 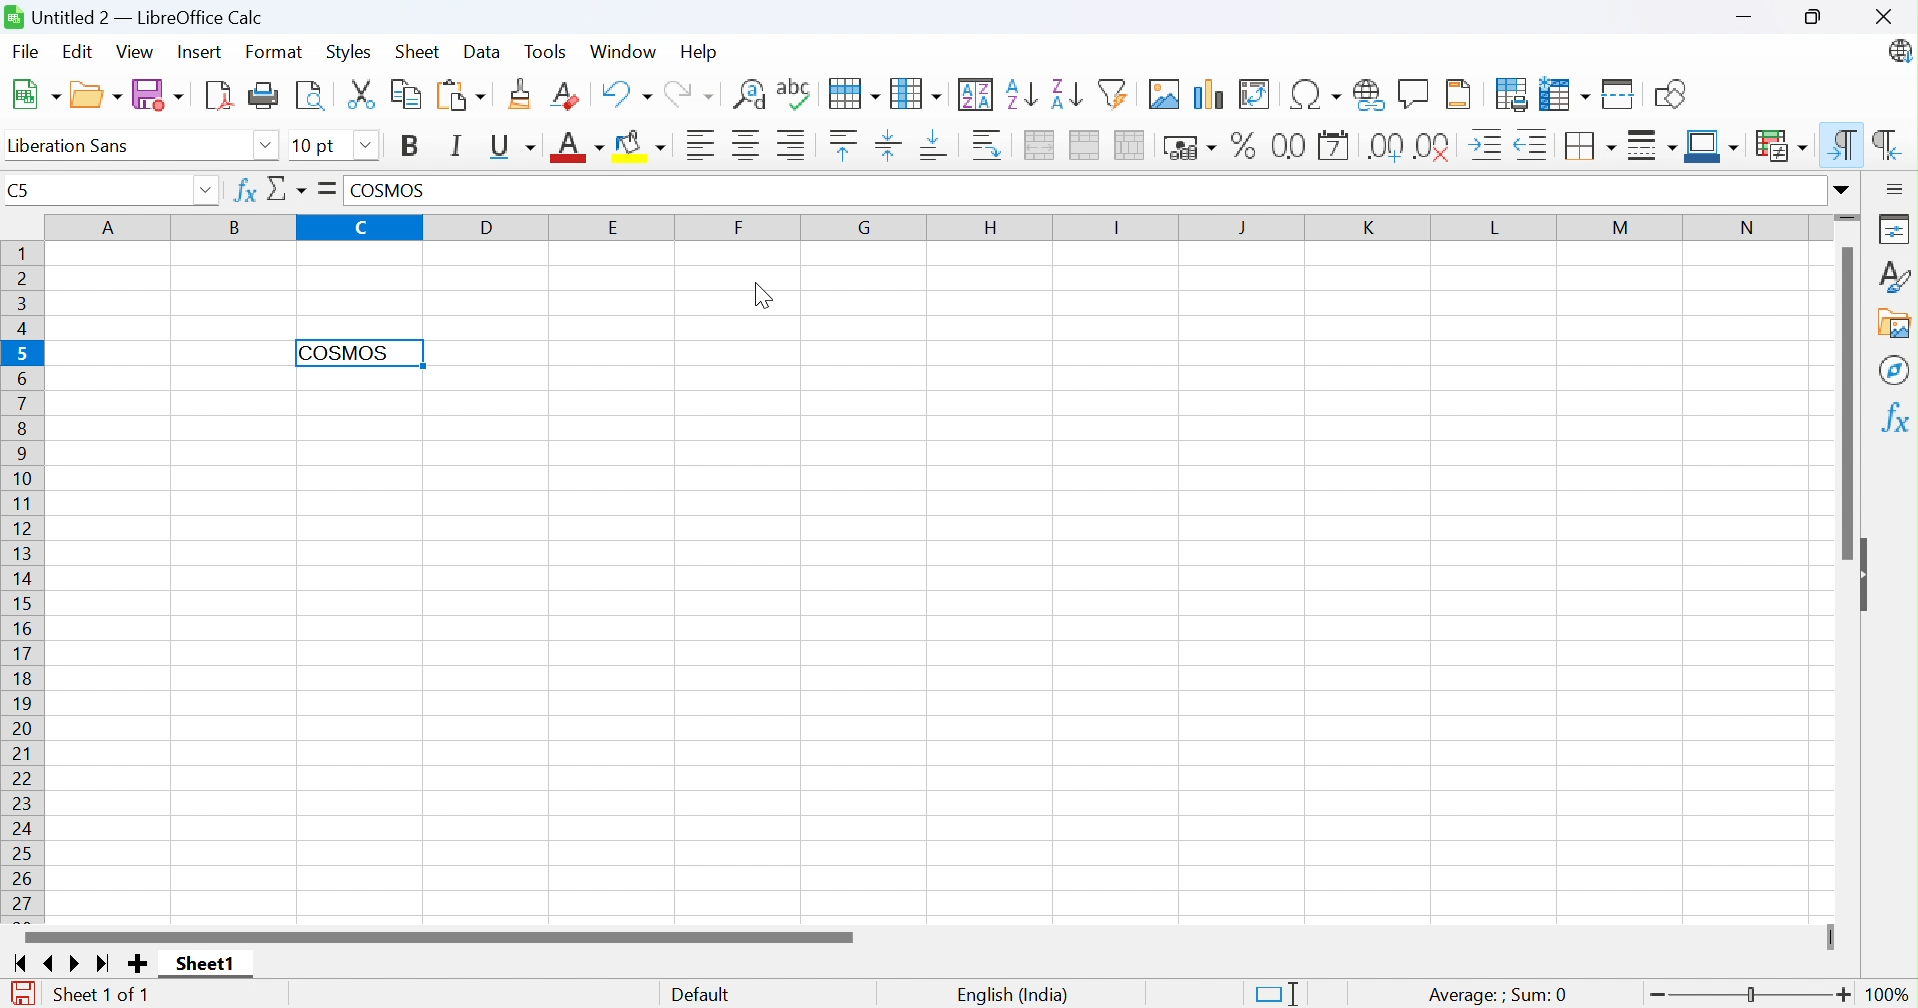 What do you see at coordinates (459, 96) in the screenshot?
I see `Paste` at bounding box center [459, 96].